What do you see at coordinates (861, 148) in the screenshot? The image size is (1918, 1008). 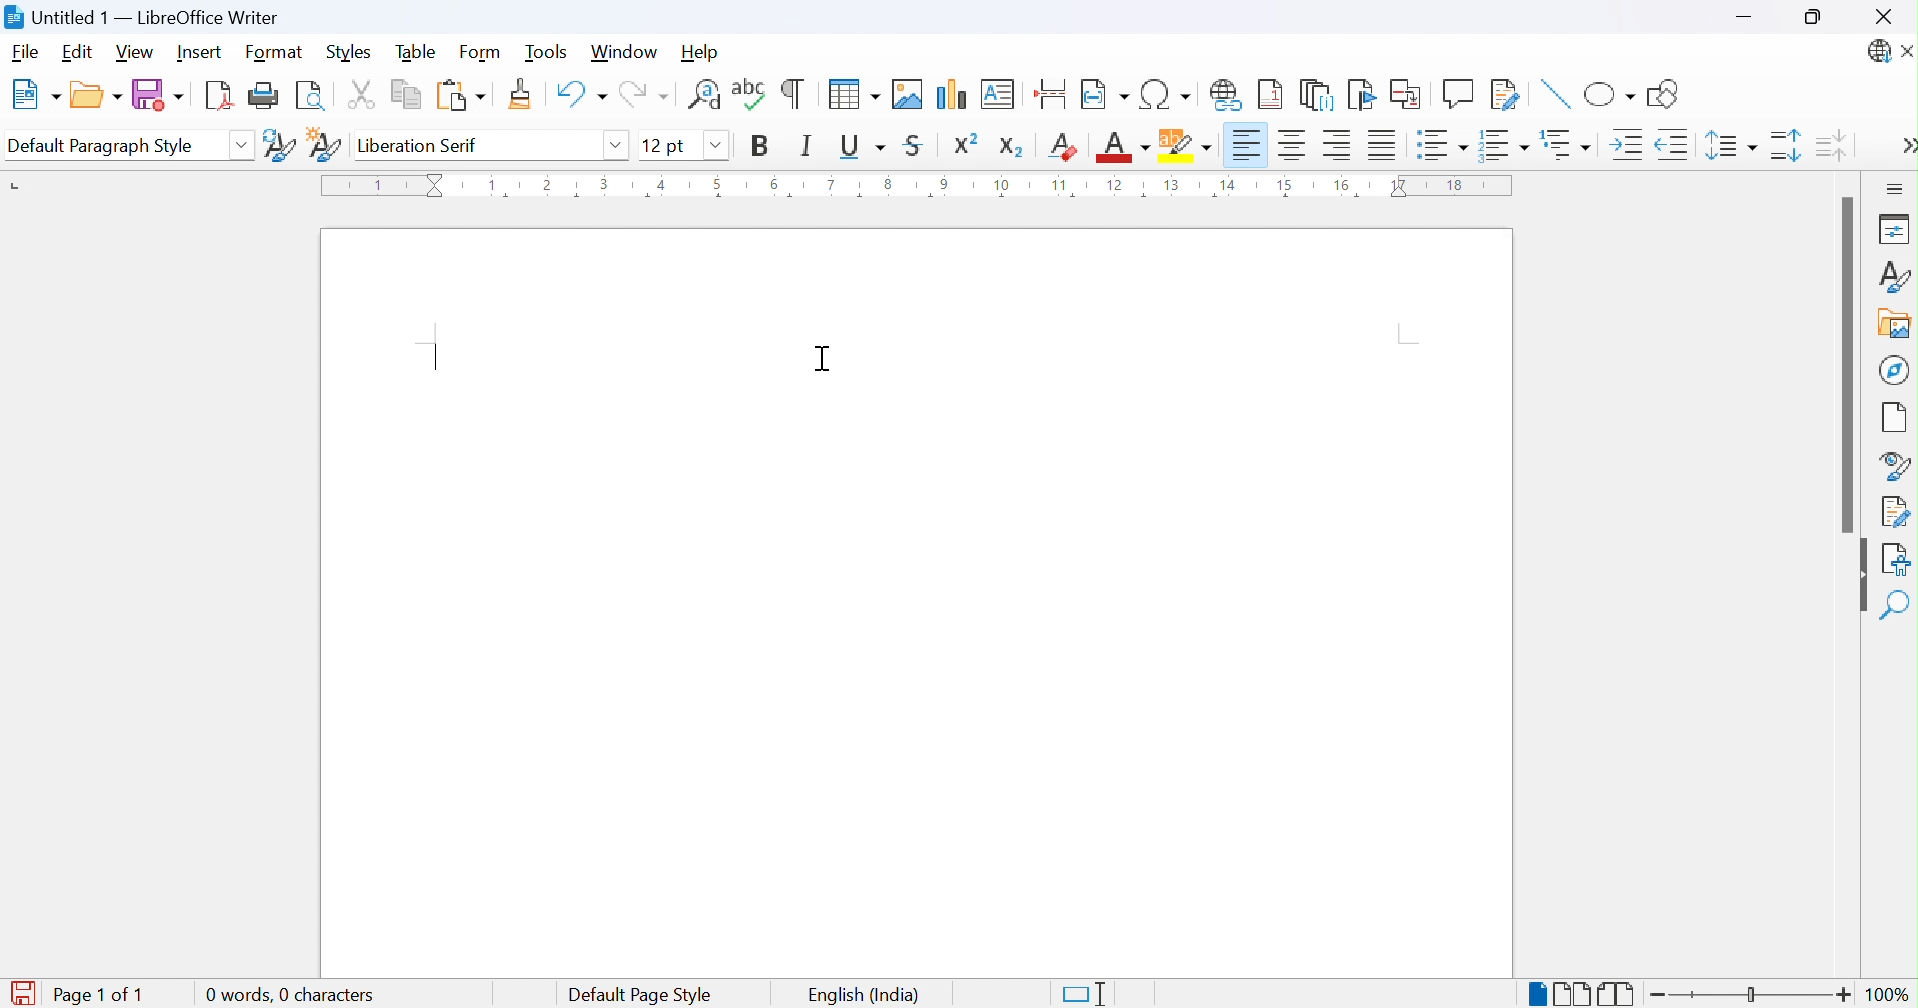 I see `Underline` at bounding box center [861, 148].